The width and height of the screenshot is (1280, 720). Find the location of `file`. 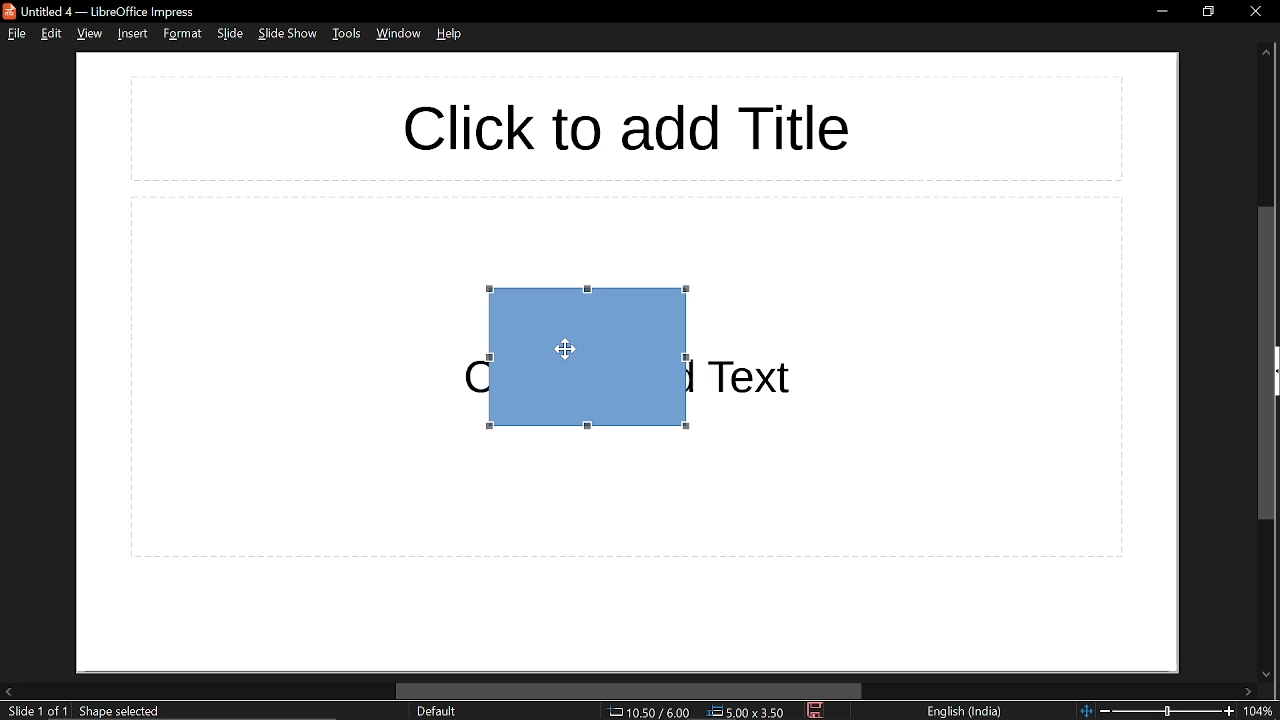

file is located at coordinates (18, 35).